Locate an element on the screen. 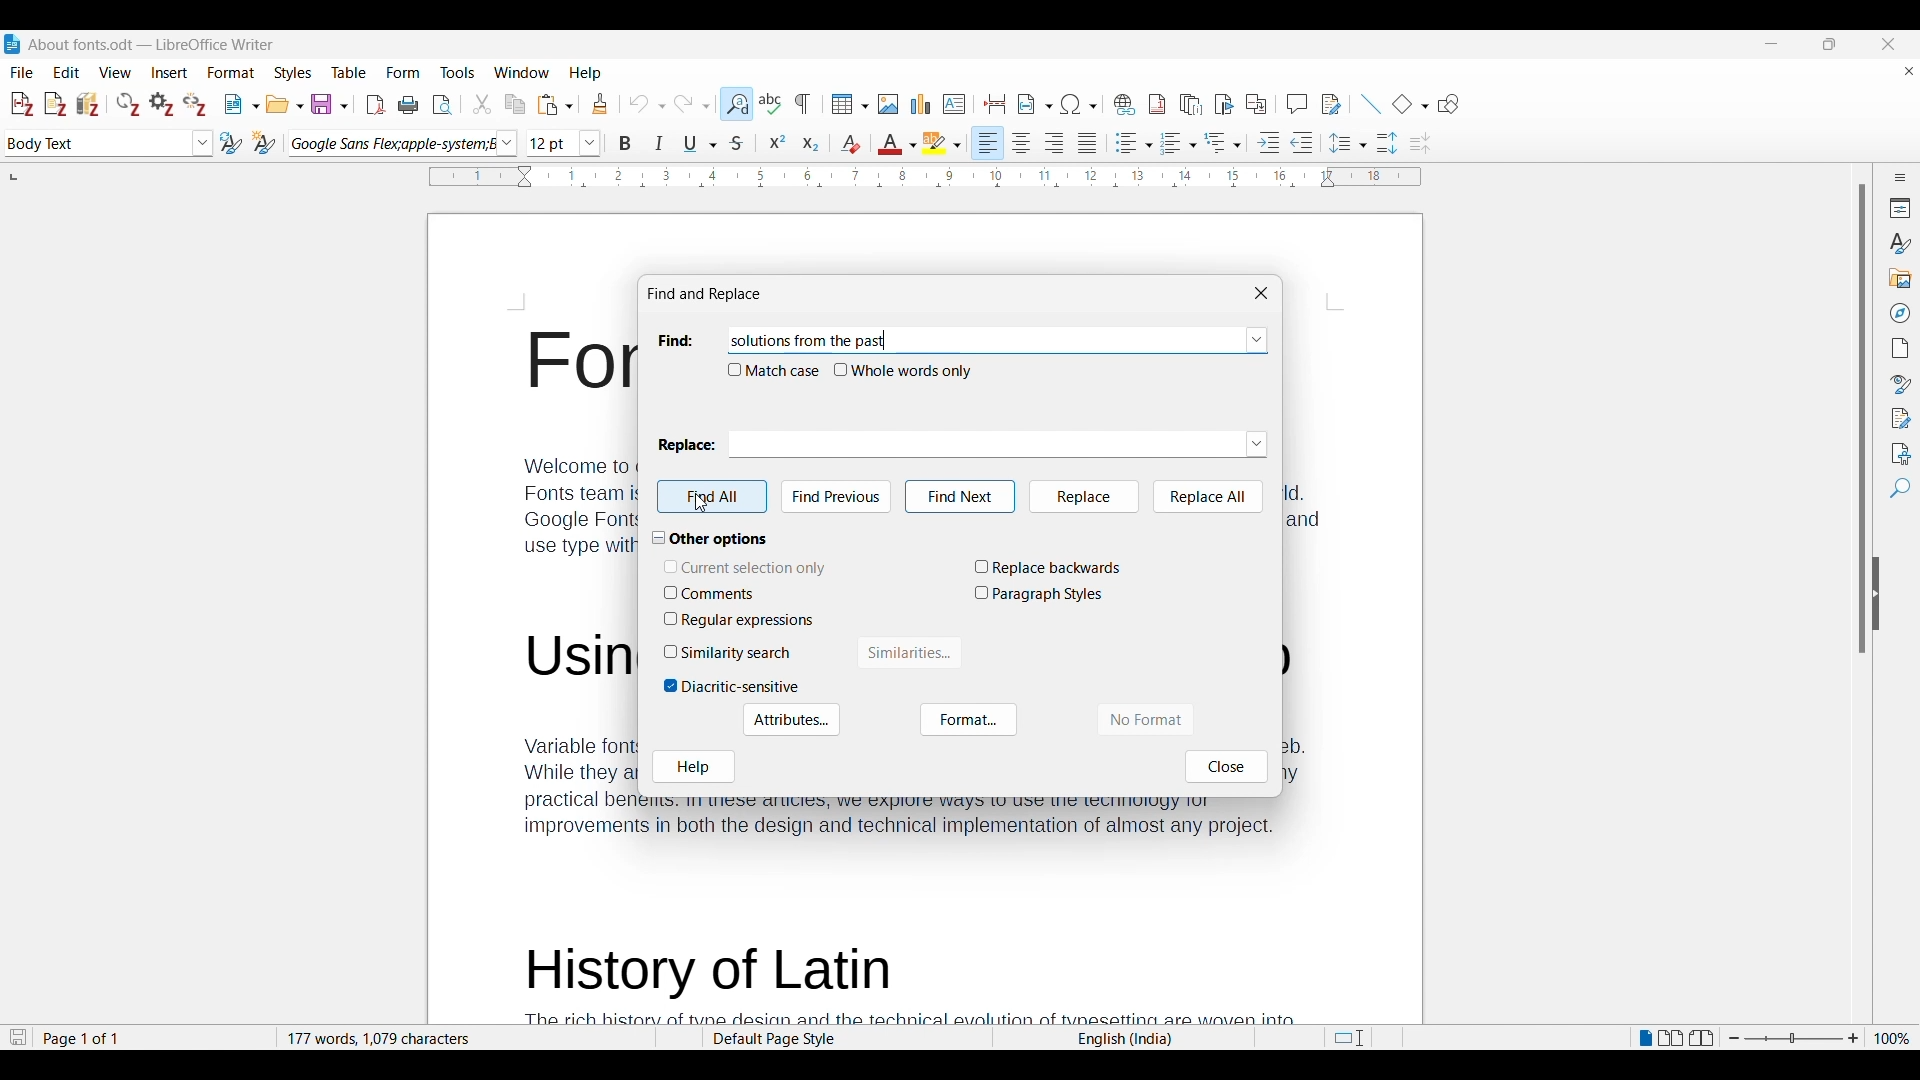 The width and height of the screenshot is (1920, 1080). Single page view is located at coordinates (1644, 1039).